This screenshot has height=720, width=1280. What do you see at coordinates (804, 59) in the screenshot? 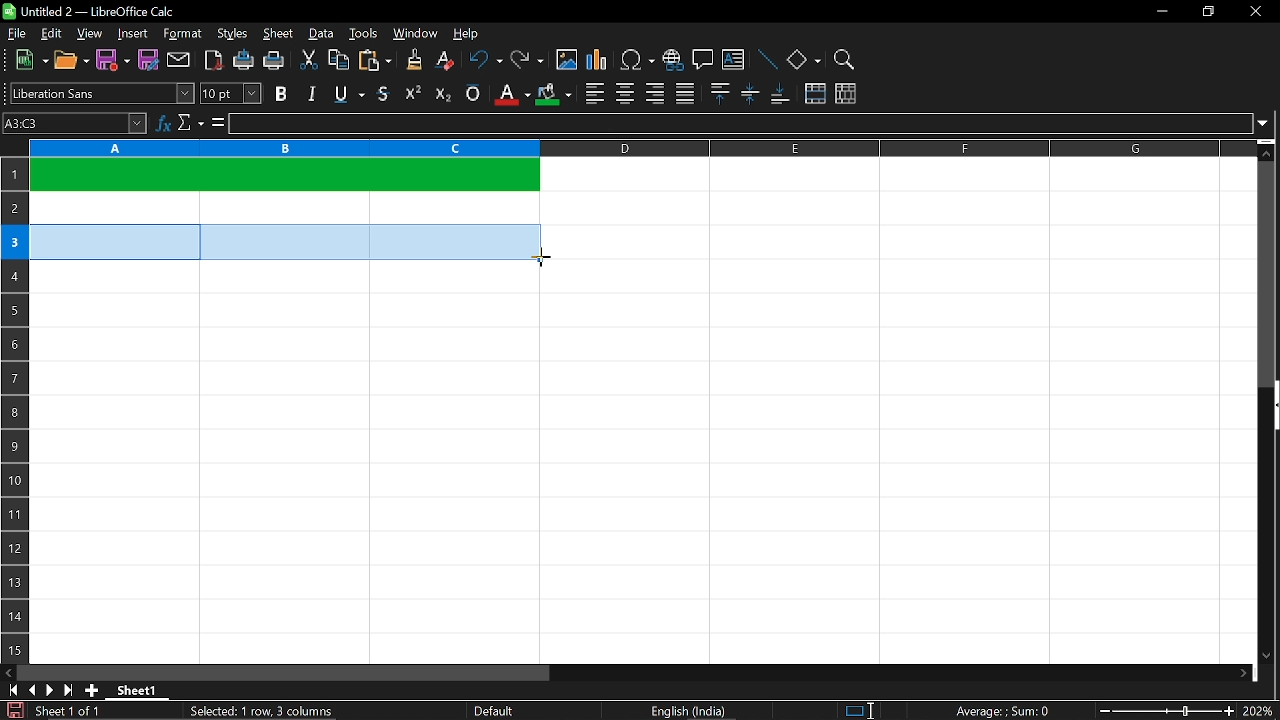
I see `basic shapes` at bounding box center [804, 59].